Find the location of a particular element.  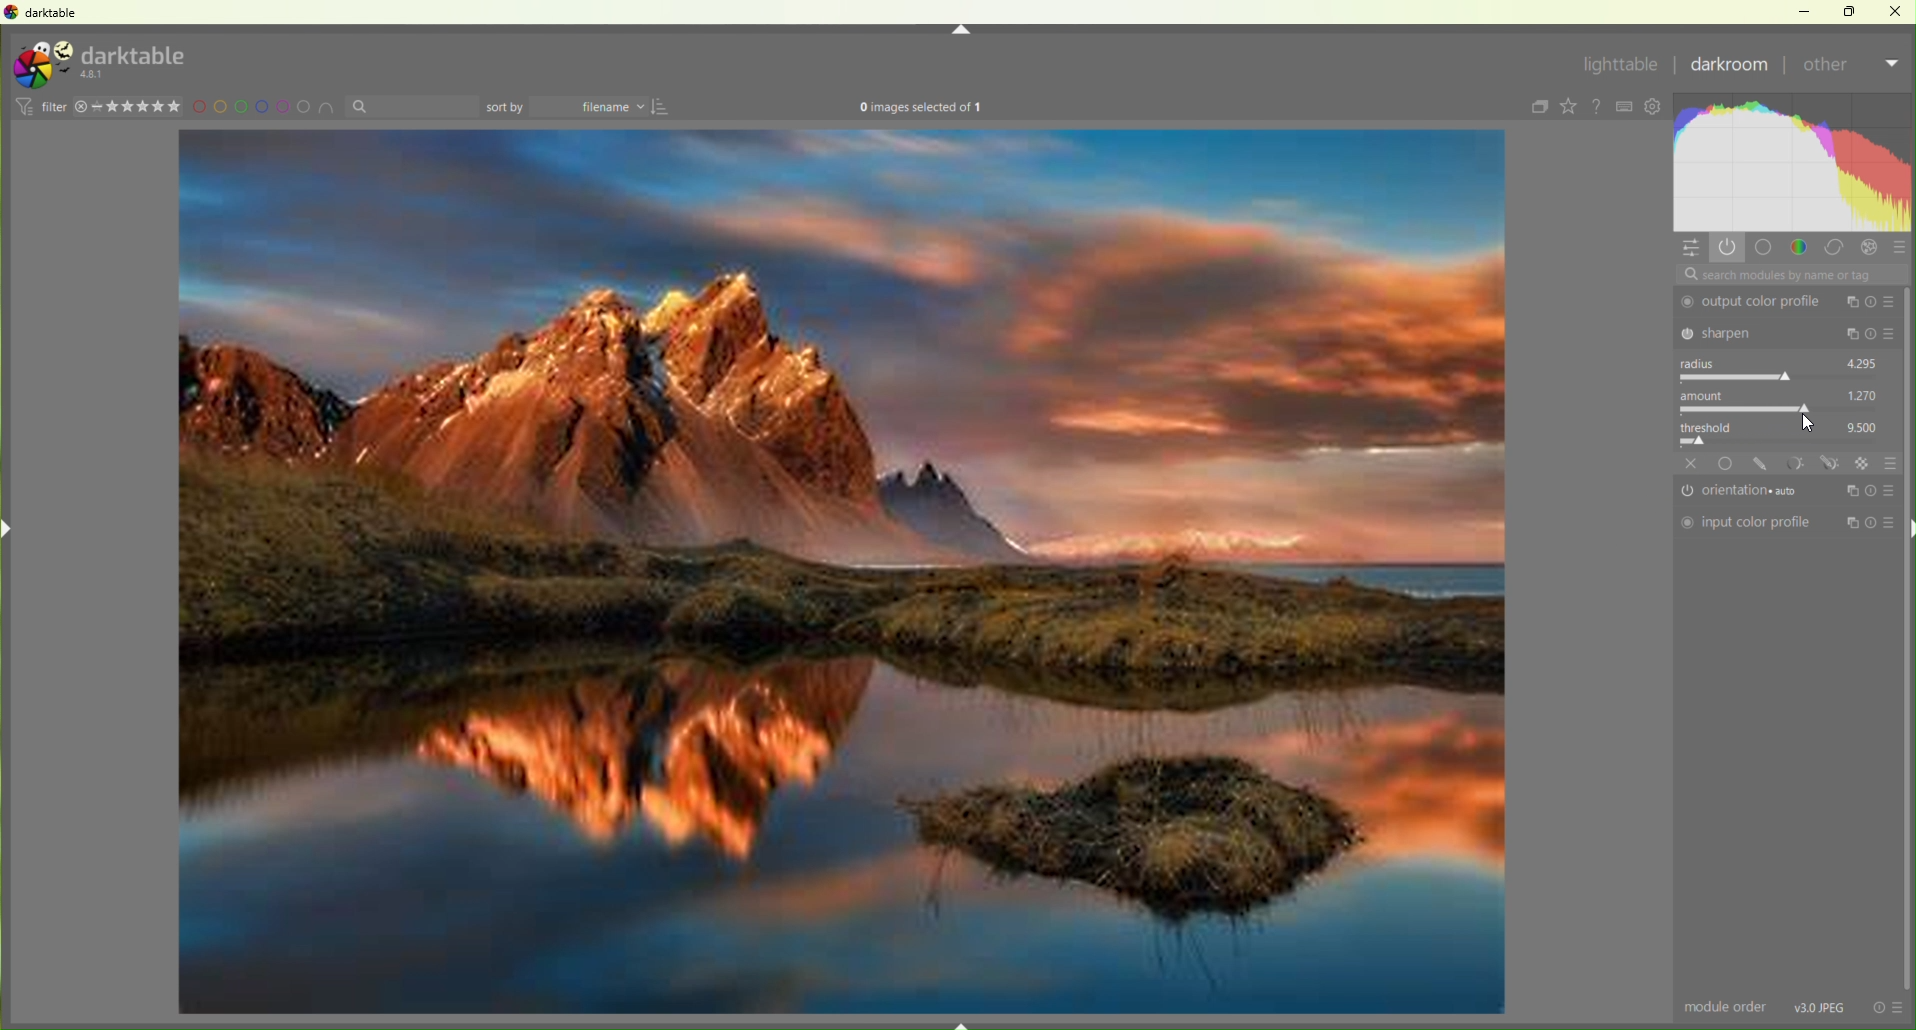

Settings is located at coordinates (1657, 108).